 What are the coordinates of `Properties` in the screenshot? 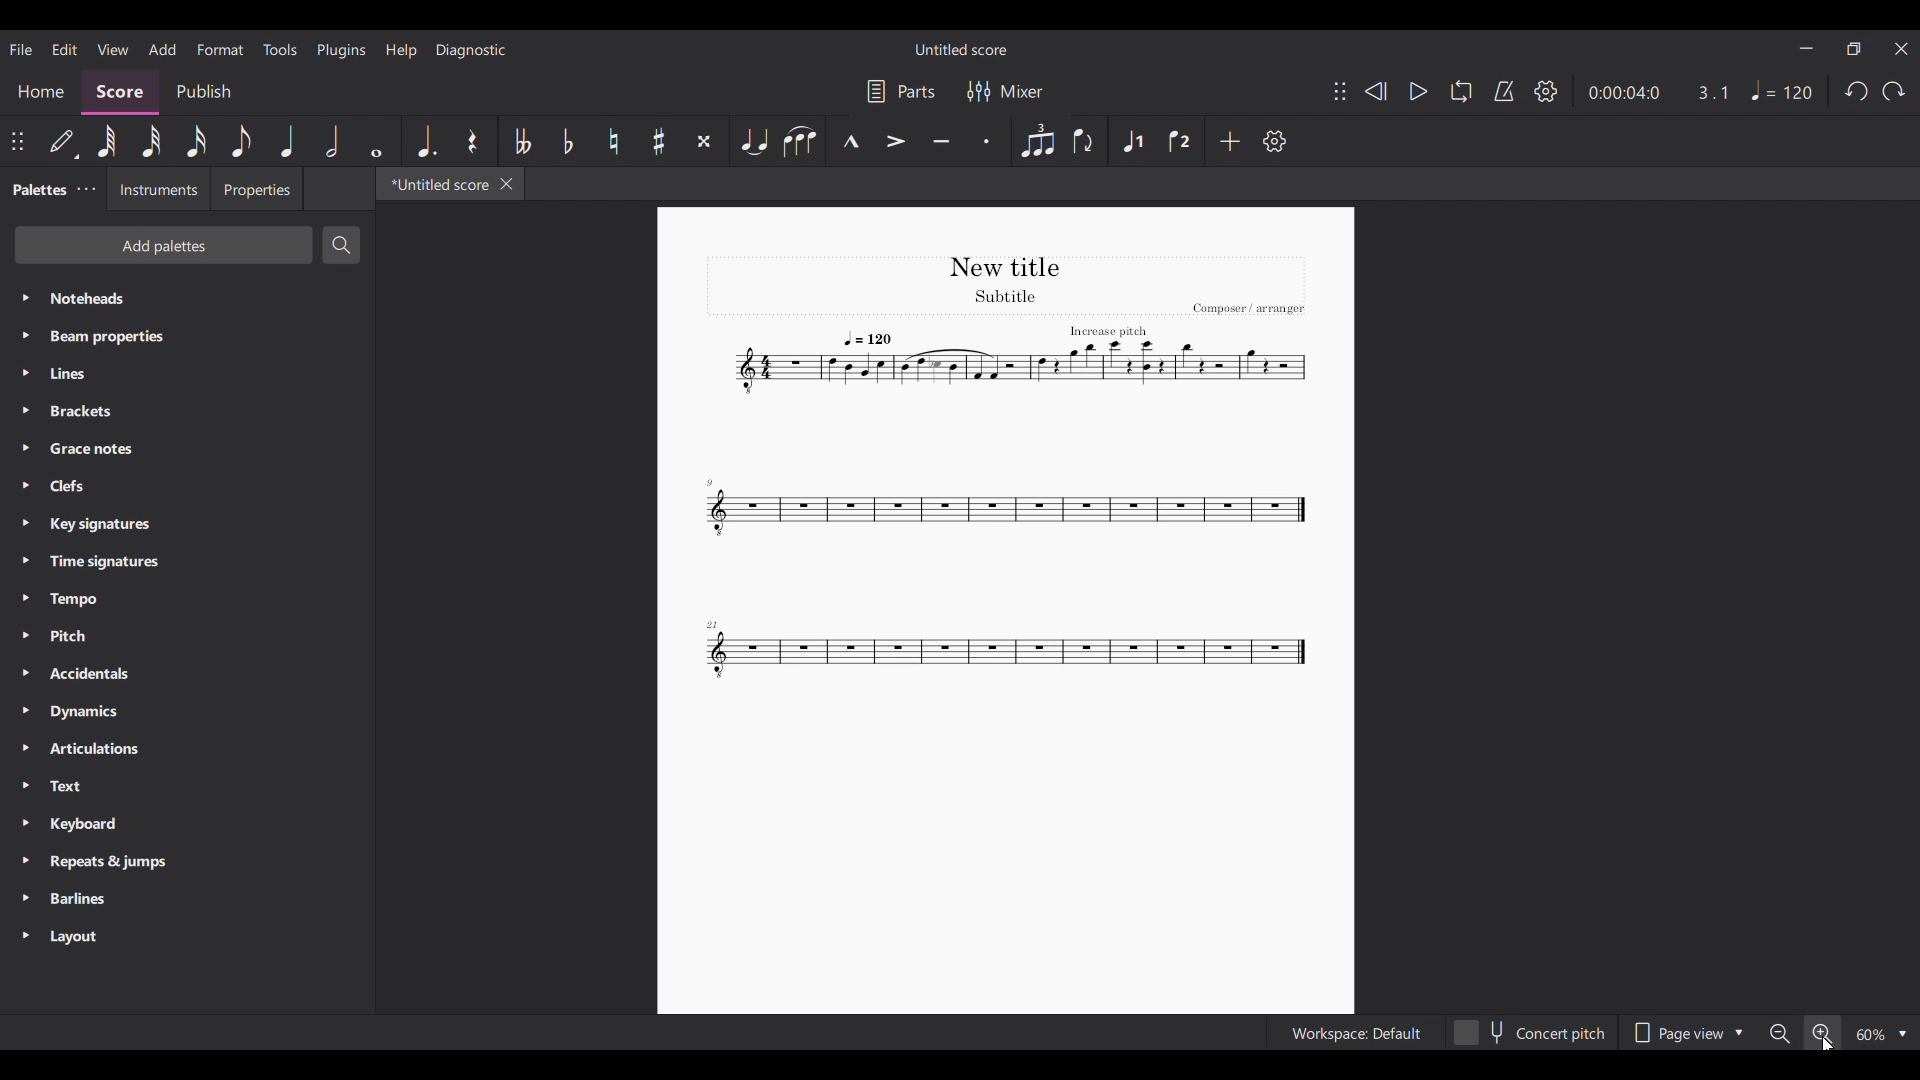 It's located at (258, 189).